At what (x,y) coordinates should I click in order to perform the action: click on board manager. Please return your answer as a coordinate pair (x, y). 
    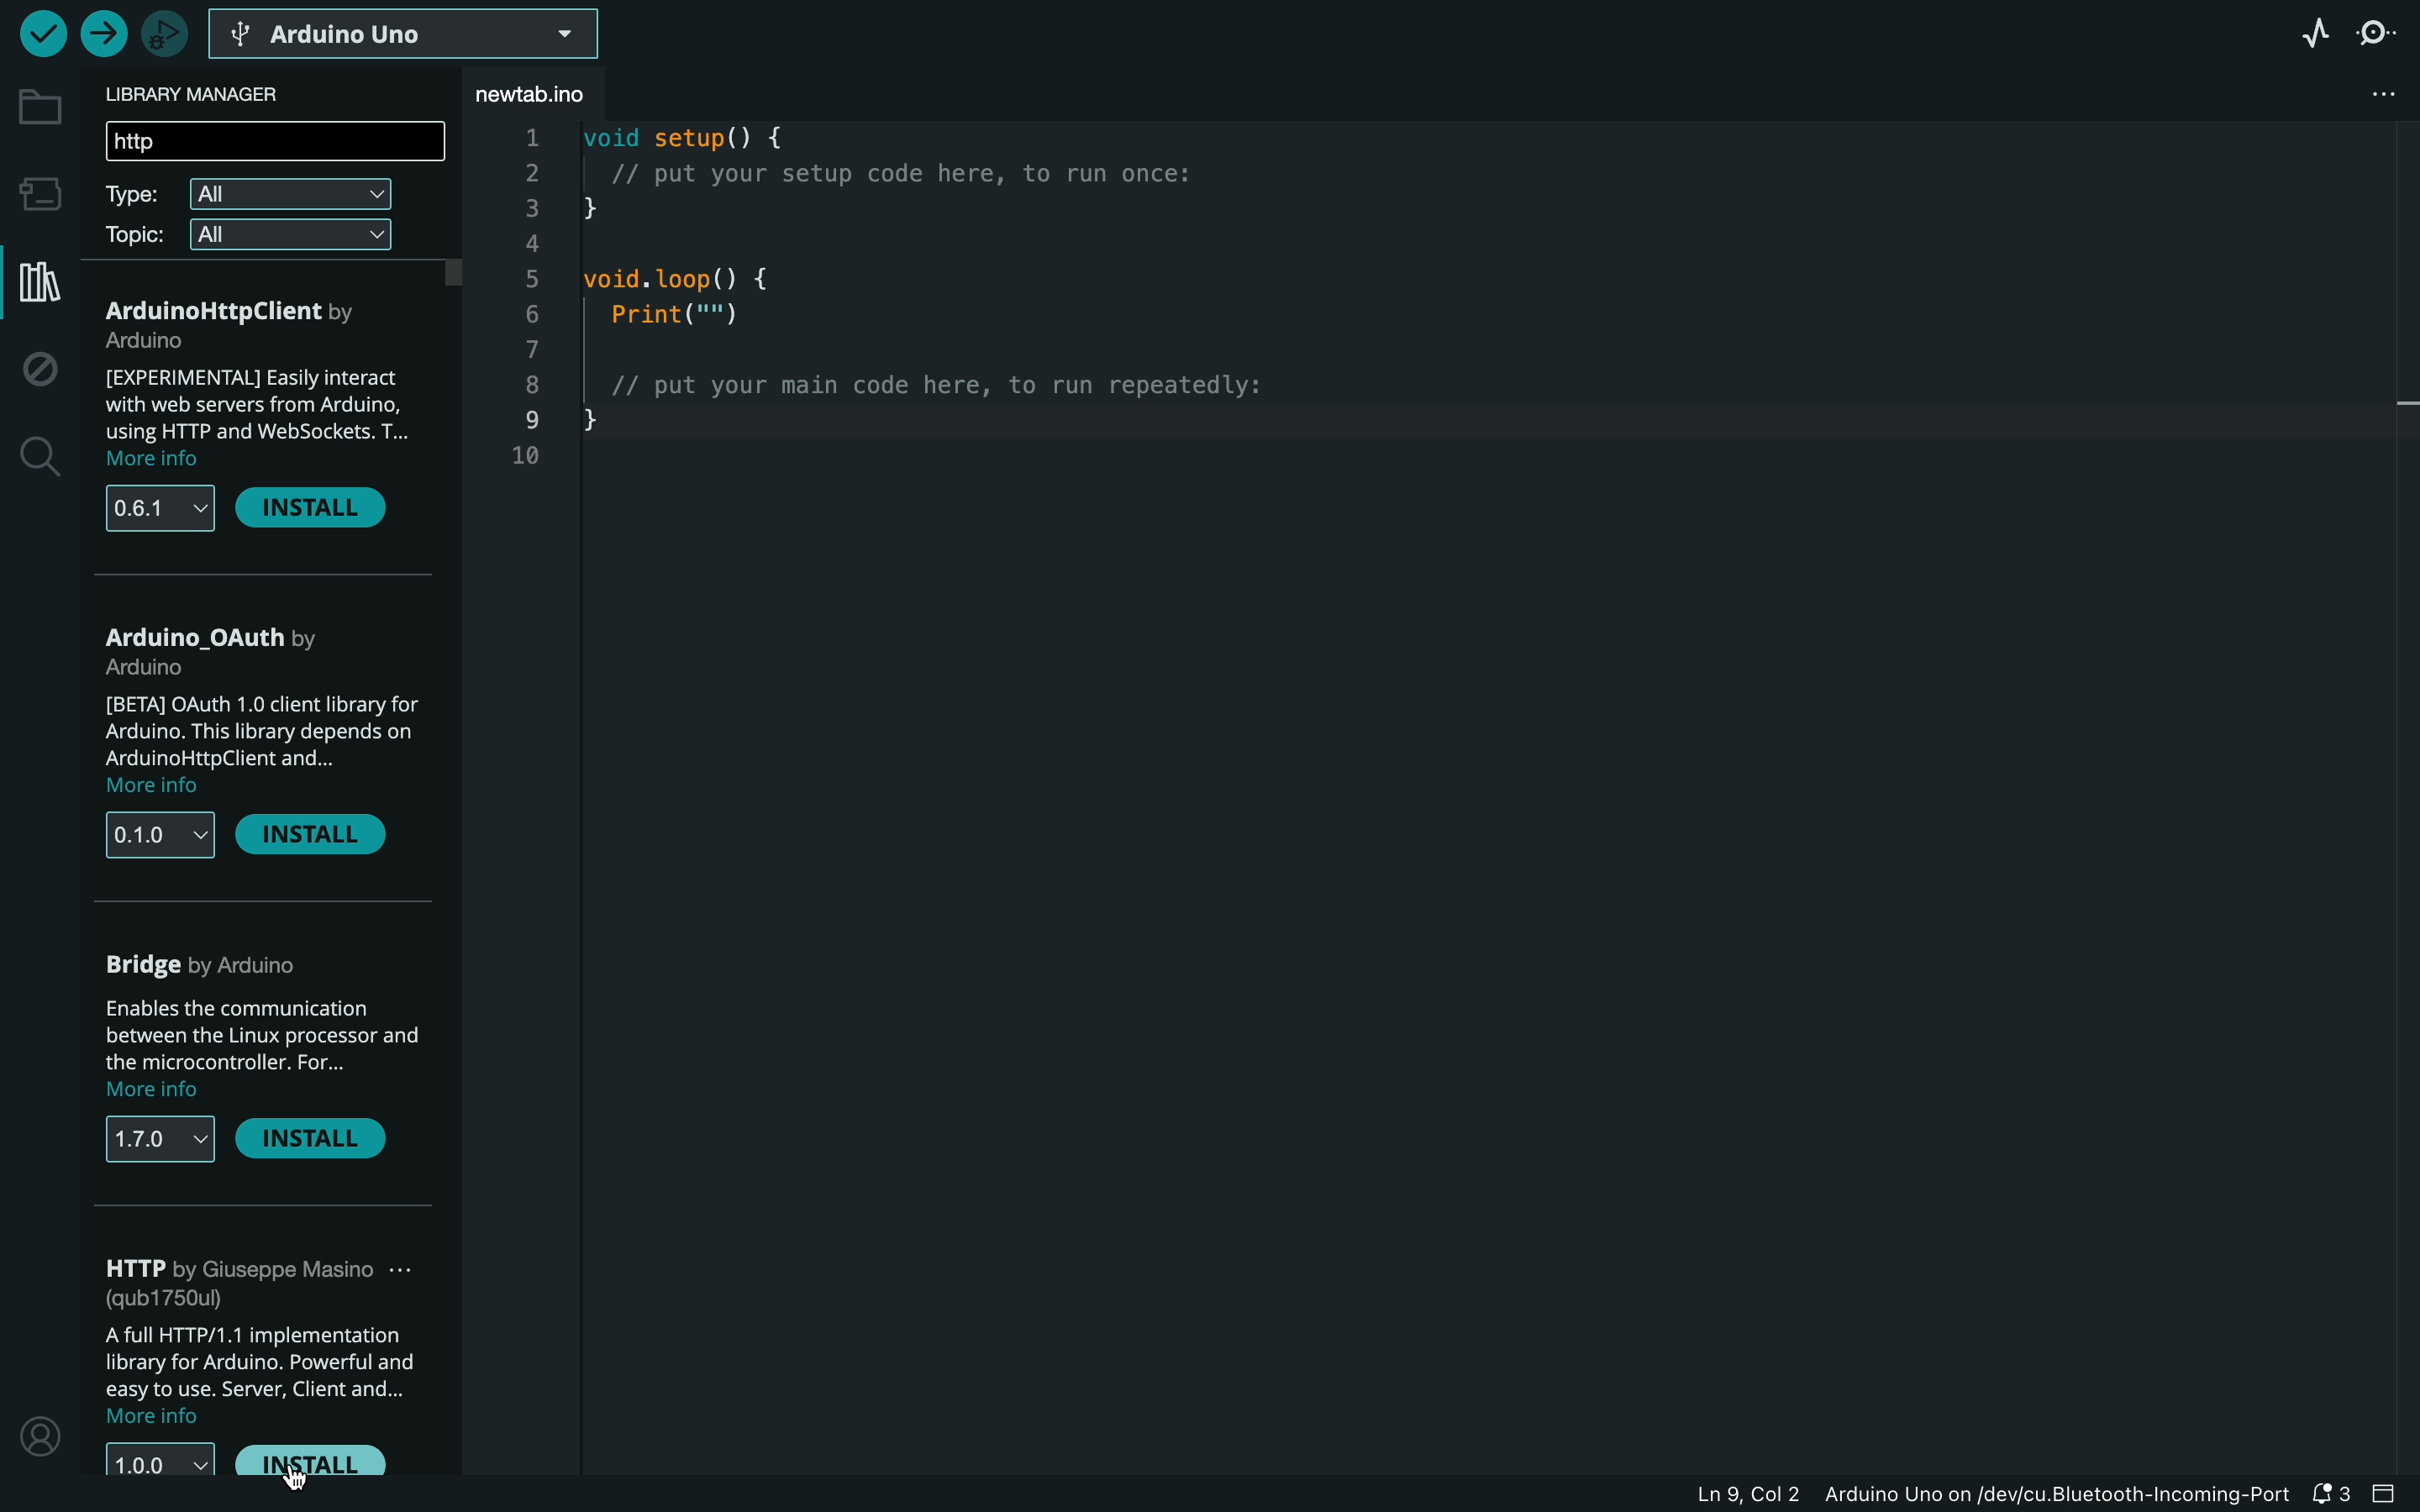
    Looking at the image, I should click on (37, 192).